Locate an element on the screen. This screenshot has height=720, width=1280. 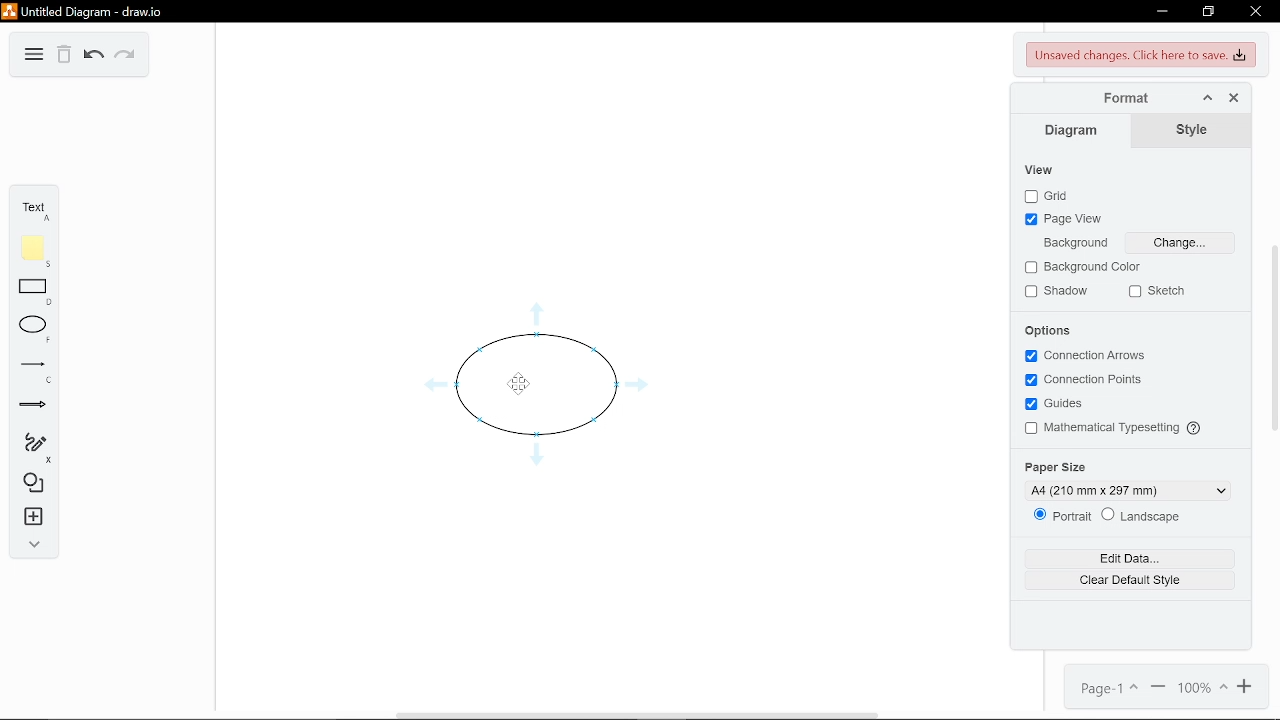
Page view is located at coordinates (1069, 219).